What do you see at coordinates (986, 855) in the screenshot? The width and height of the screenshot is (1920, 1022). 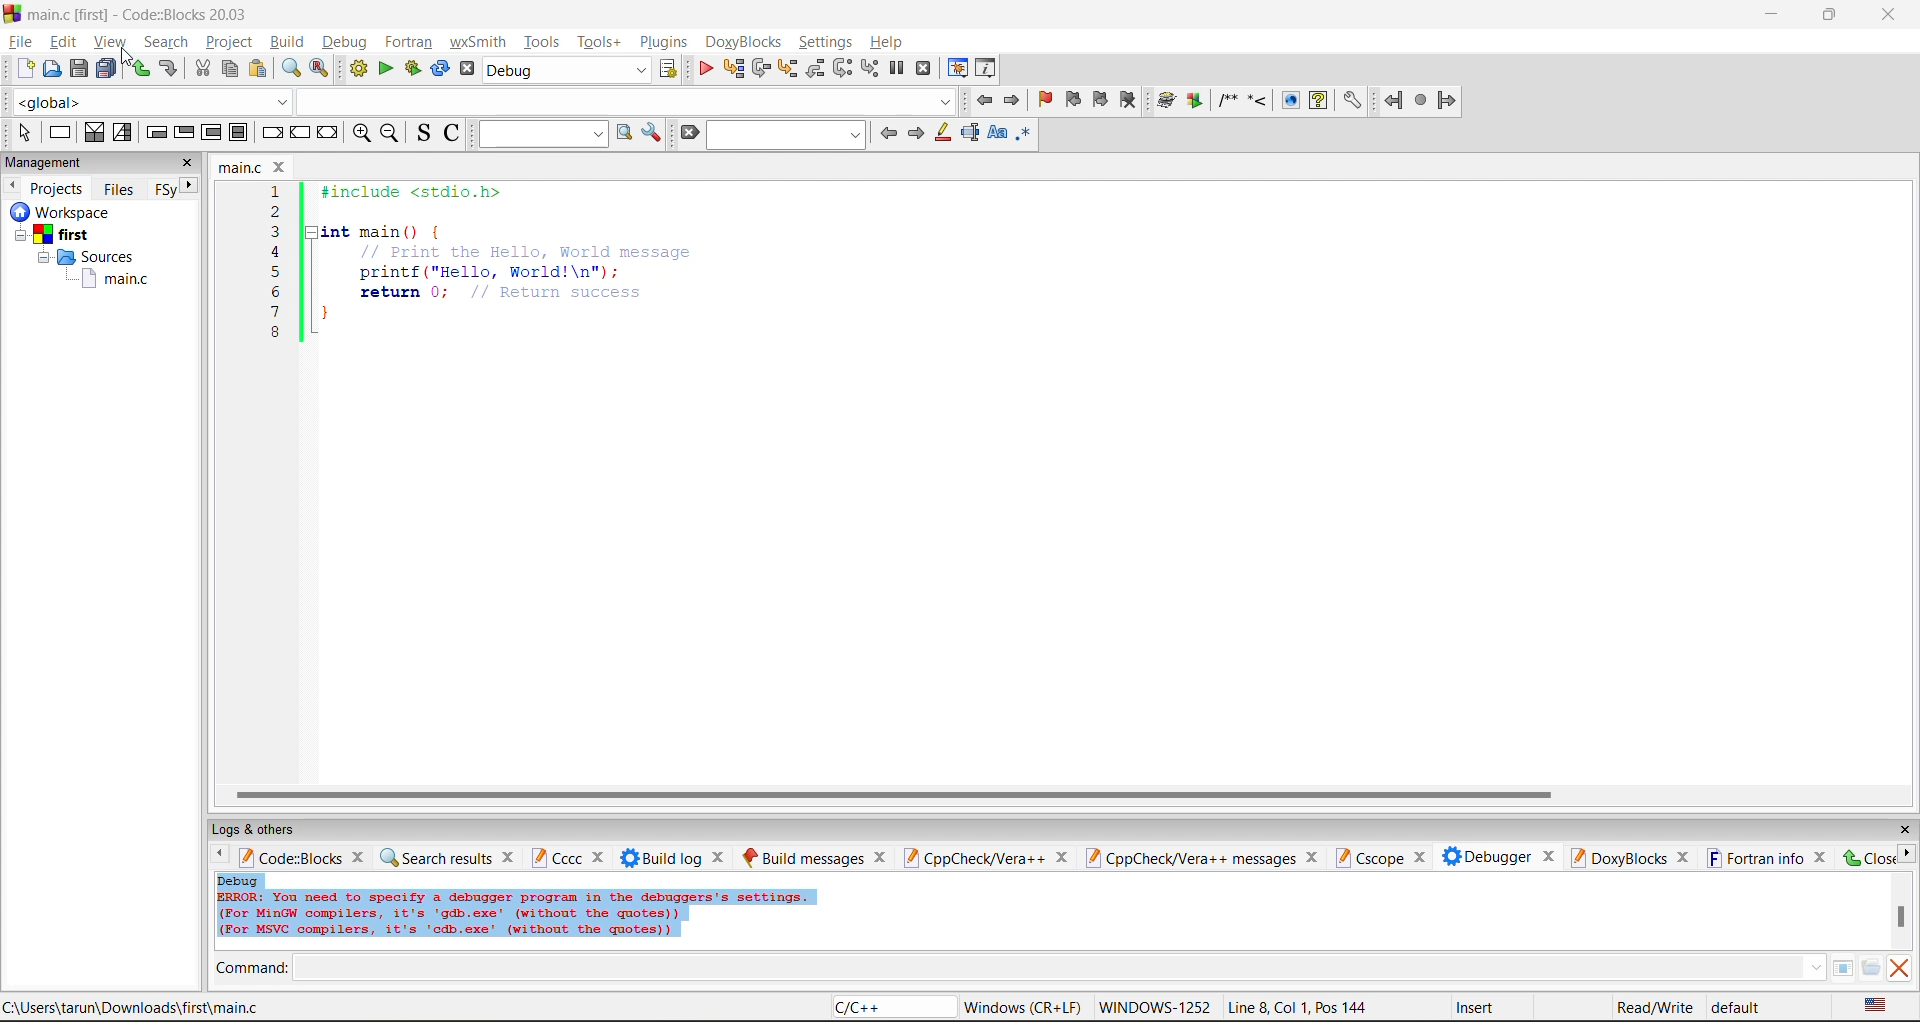 I see `cppcheck/vera++` at bounding box center [986, 855].